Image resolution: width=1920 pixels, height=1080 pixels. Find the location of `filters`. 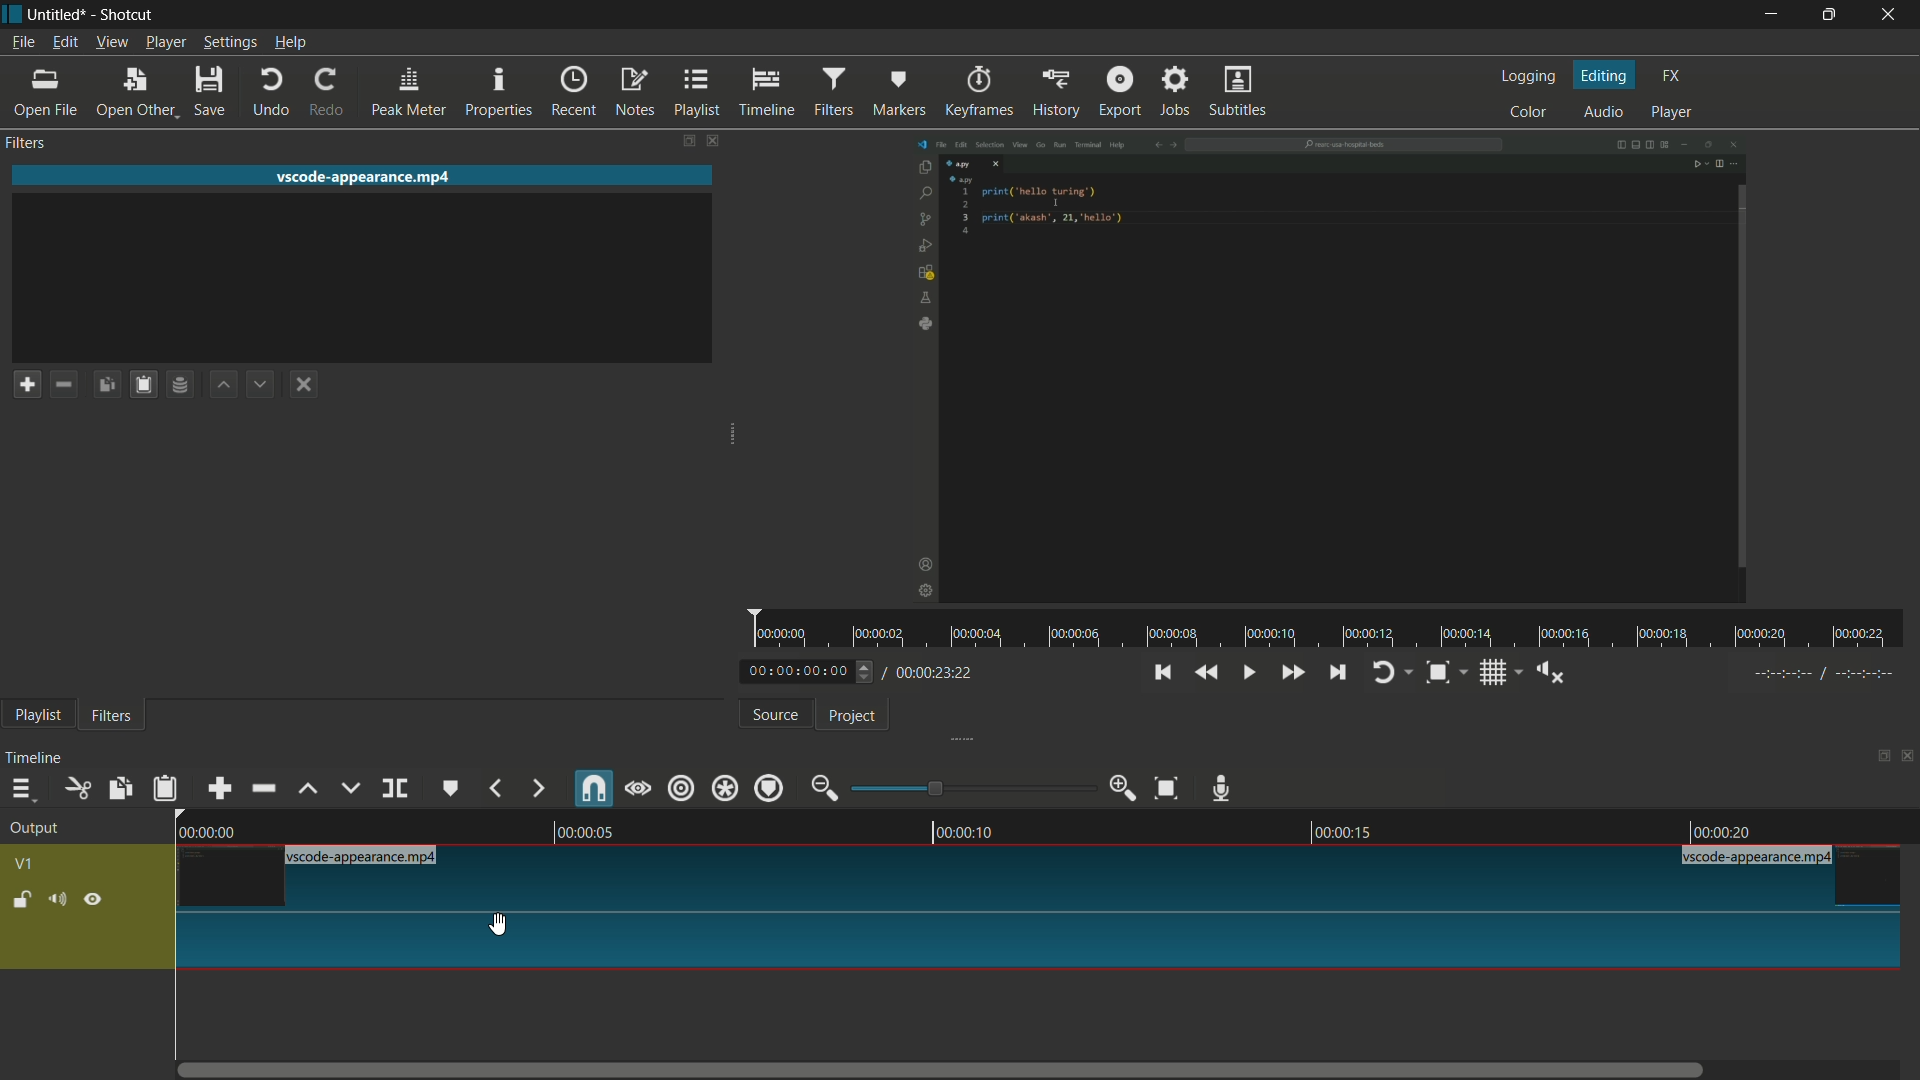

filters is located at coordinates (27, 144).